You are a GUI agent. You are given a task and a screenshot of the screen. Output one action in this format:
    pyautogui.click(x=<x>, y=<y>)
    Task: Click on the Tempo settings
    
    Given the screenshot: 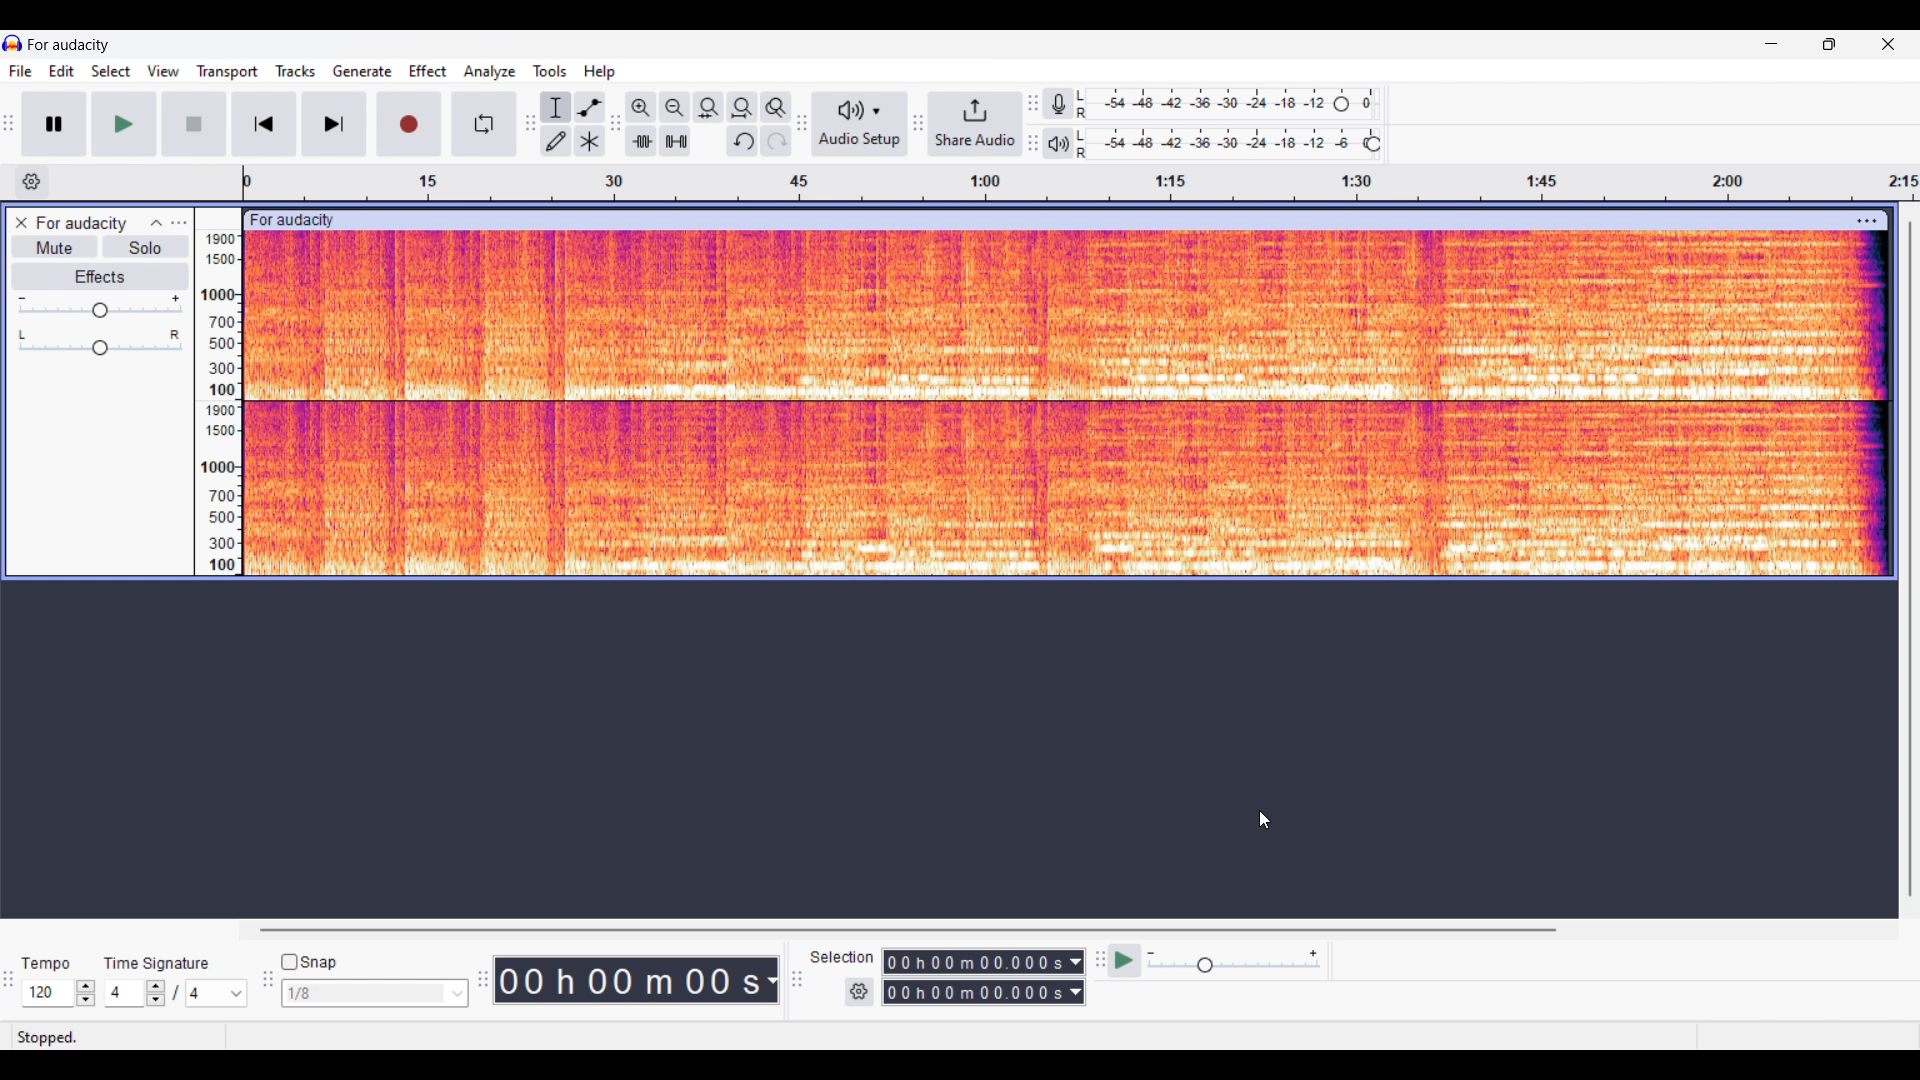 What is the action you would take?
    pyautogui.click(x=59, y=993)
    